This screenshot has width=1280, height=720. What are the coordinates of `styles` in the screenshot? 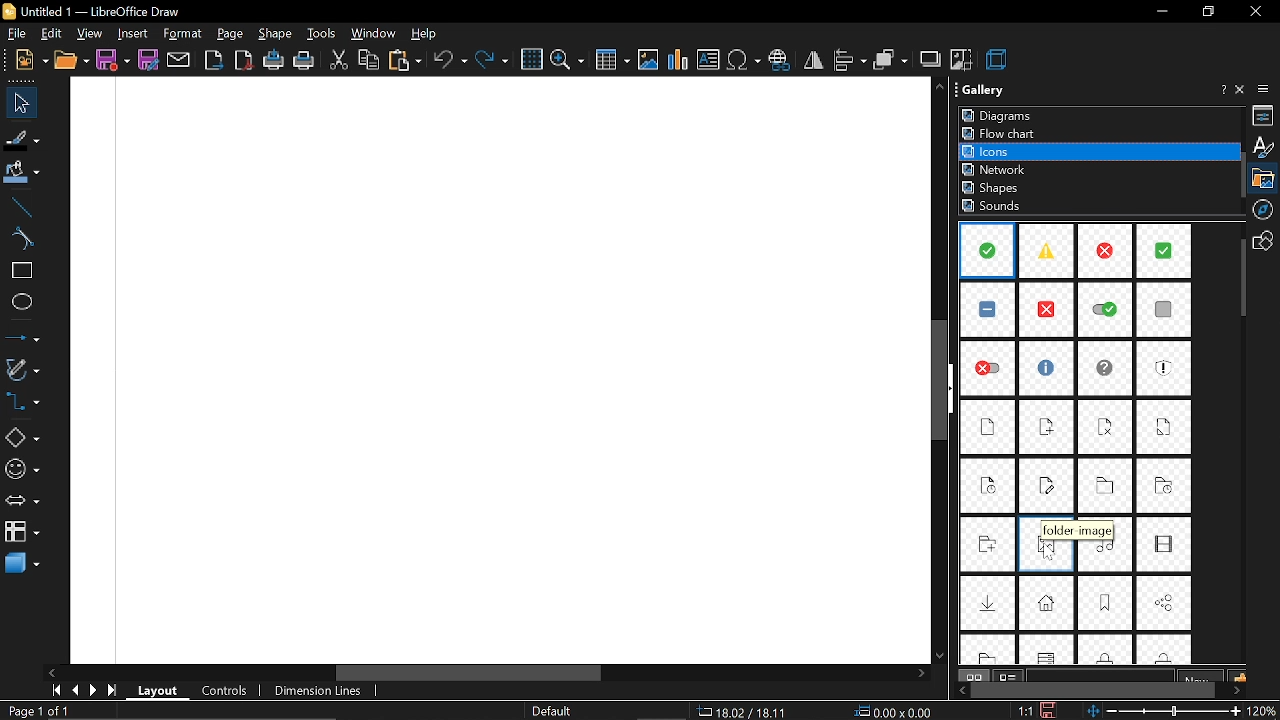 It's located at (1263, 147).